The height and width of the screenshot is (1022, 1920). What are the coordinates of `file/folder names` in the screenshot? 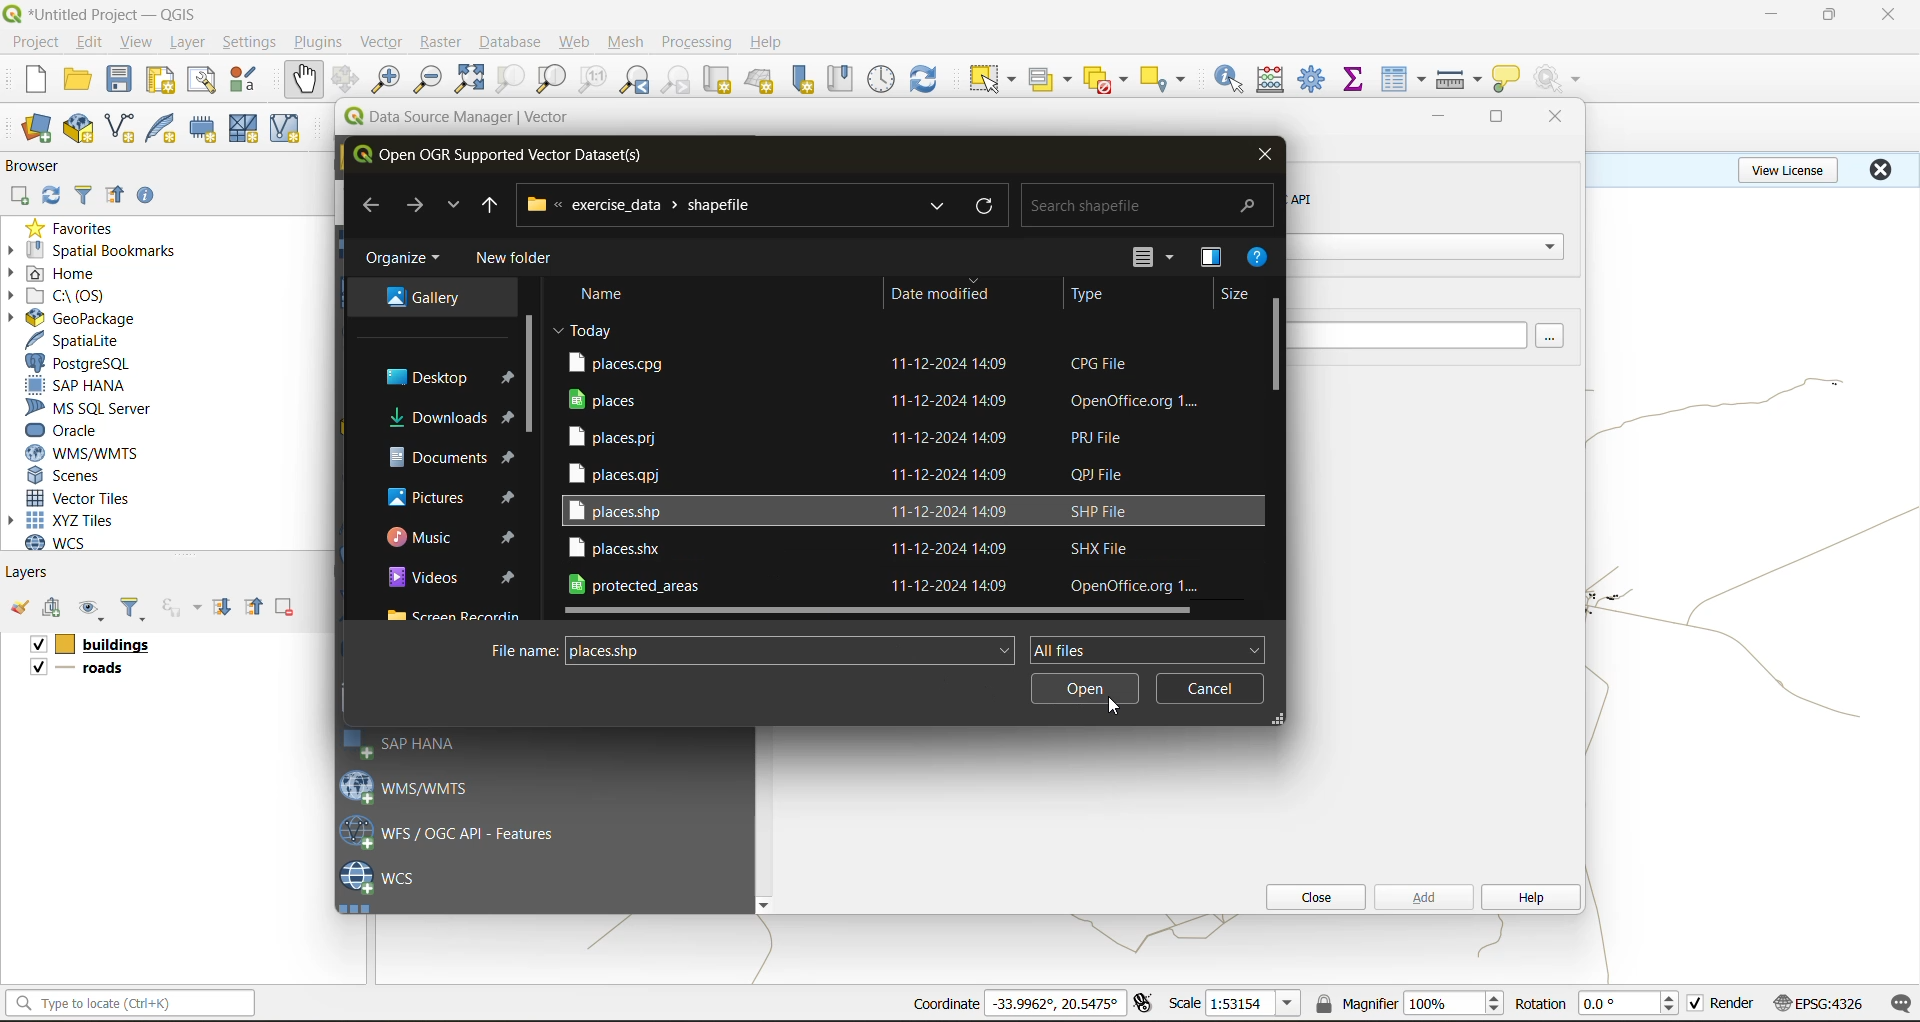 It's located at (852, 435).